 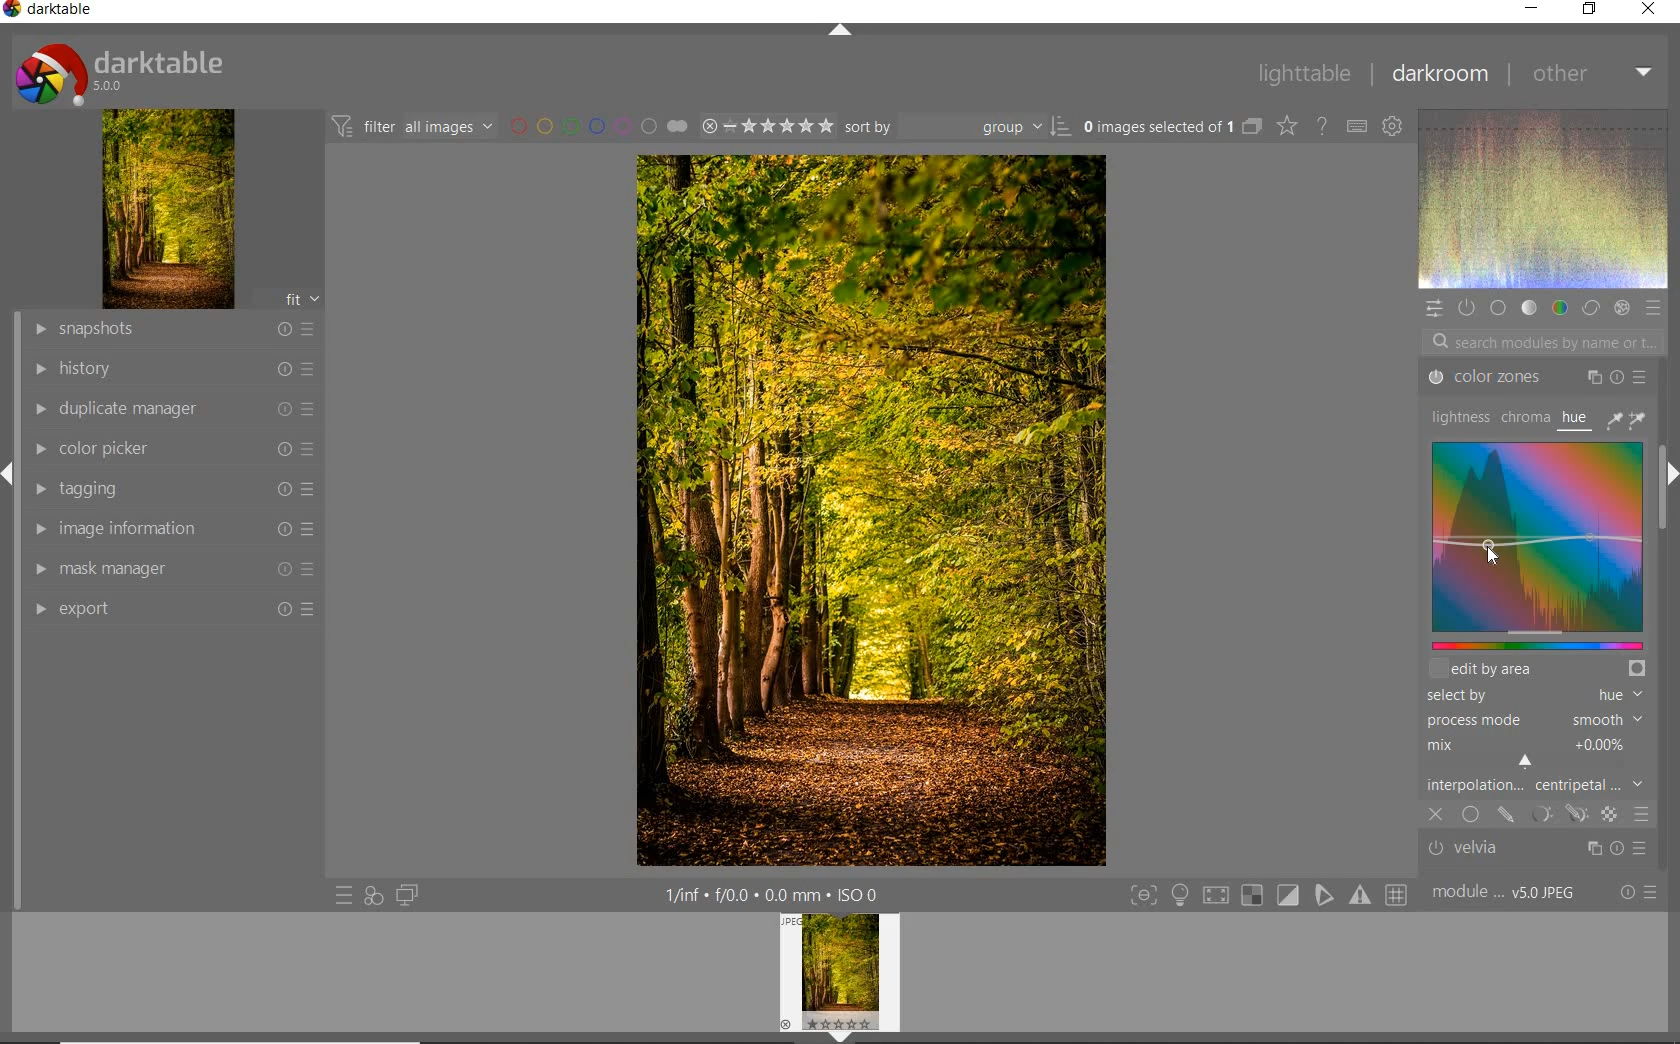 What do you see at coordinates (1670, 476) in the screenshot?
I see `EXPAND/COLLAPSE` at bounding box center [1670, 476].